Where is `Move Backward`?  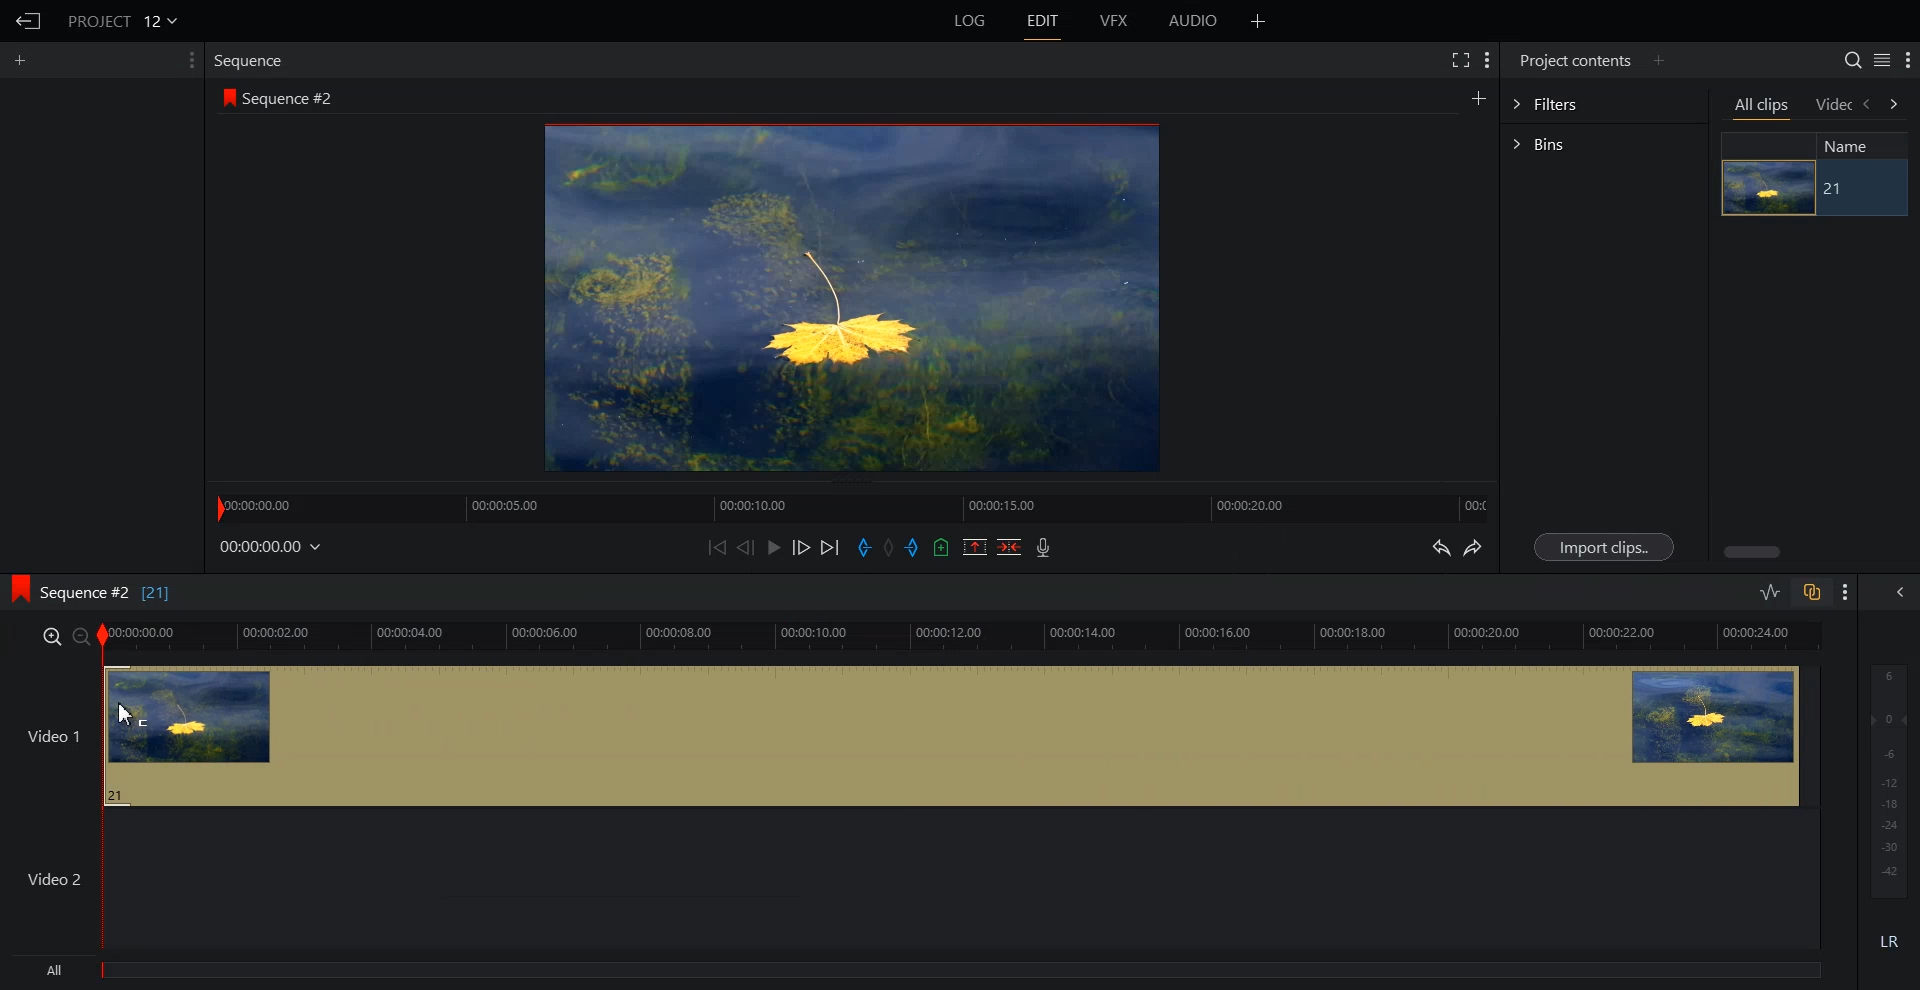 Move Backward is located at coordinates (719, 546).